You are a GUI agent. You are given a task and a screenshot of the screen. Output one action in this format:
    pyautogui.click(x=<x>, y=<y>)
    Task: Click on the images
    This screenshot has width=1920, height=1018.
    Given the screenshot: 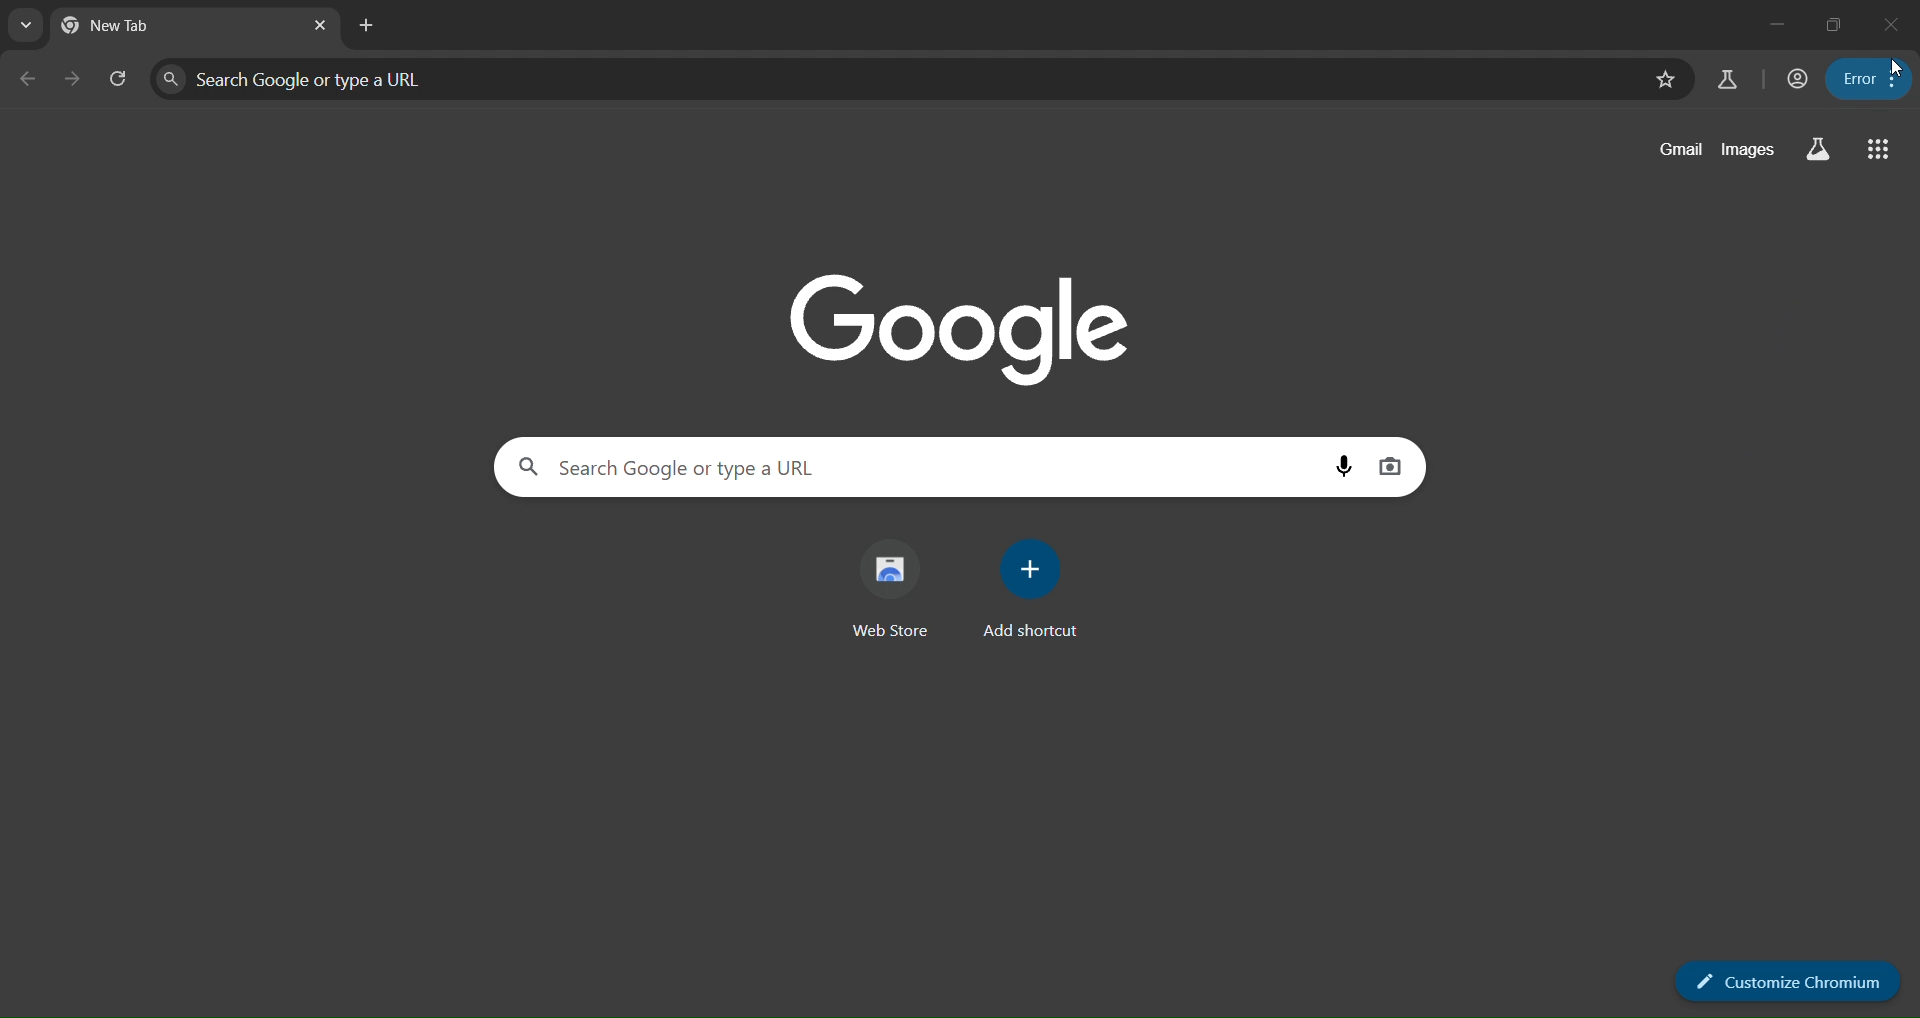 What is the action you would take?
    pyautogui.click(x=1751, y=150)
    